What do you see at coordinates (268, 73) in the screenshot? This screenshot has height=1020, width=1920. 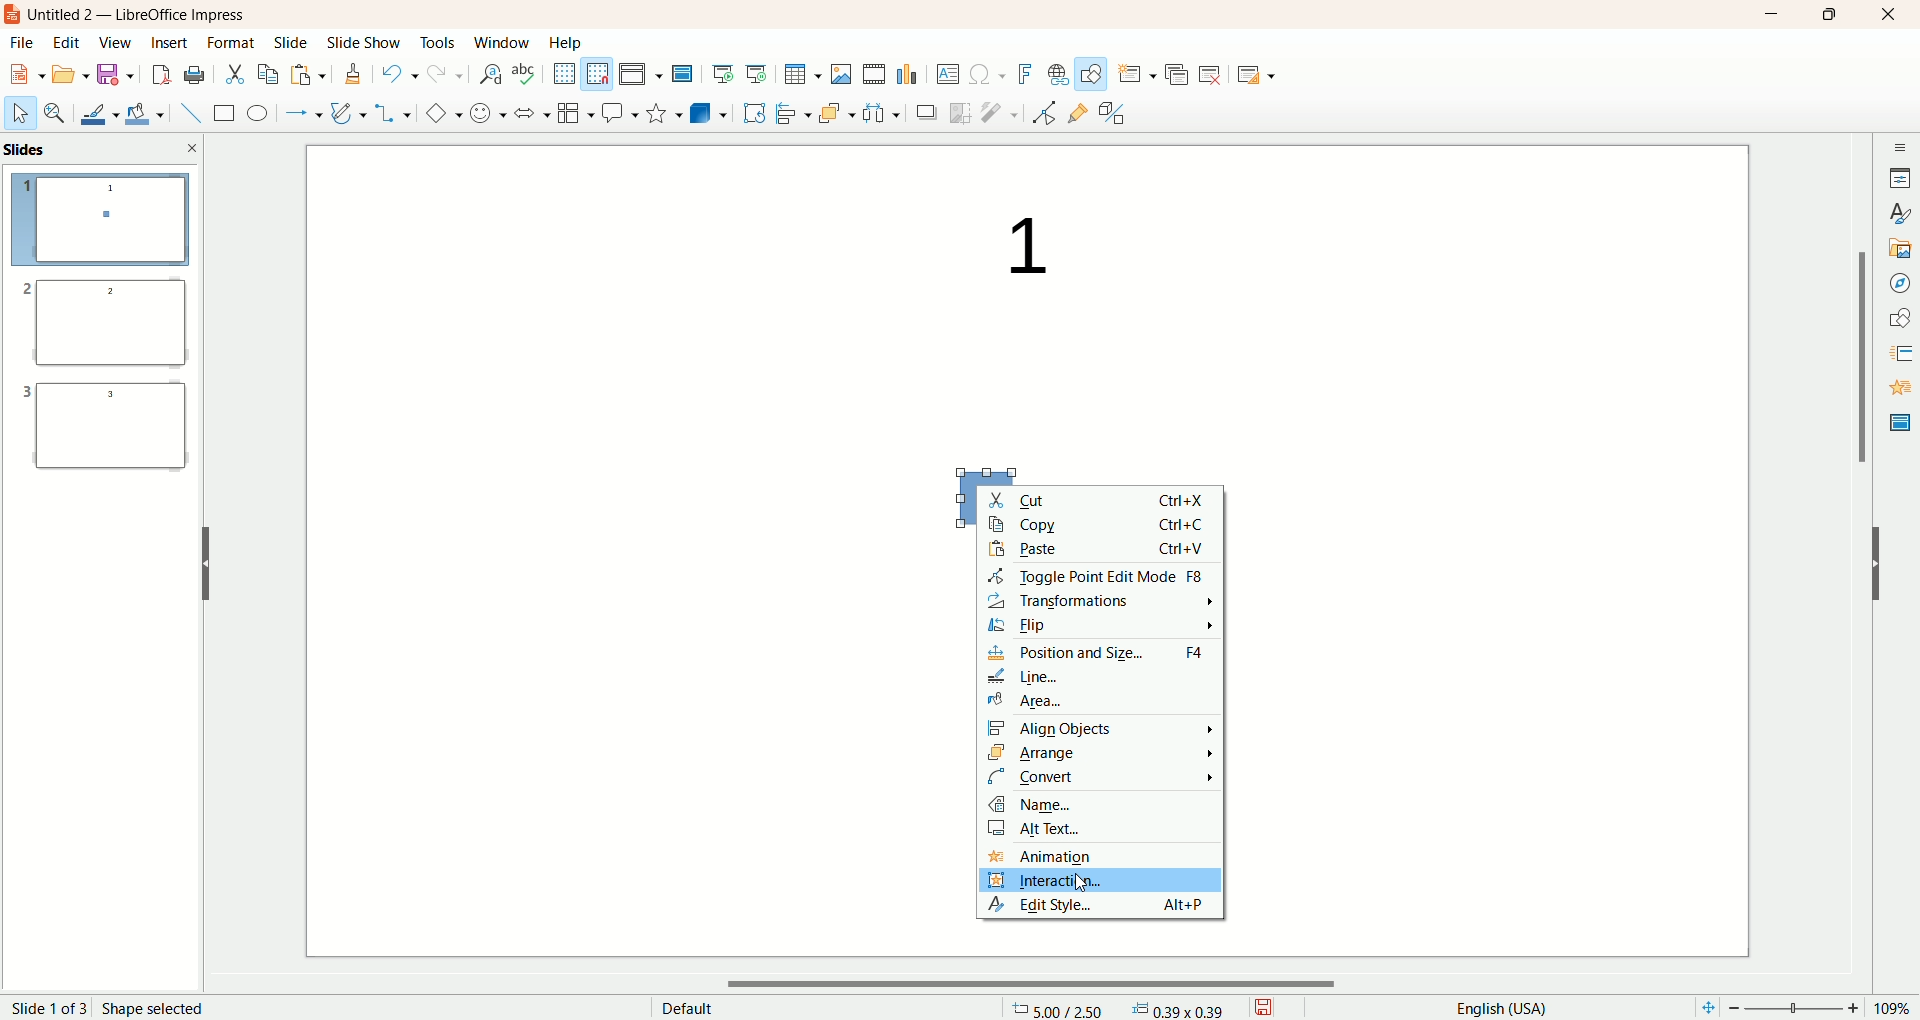 I see `copy` at bounding box center [268, 73].